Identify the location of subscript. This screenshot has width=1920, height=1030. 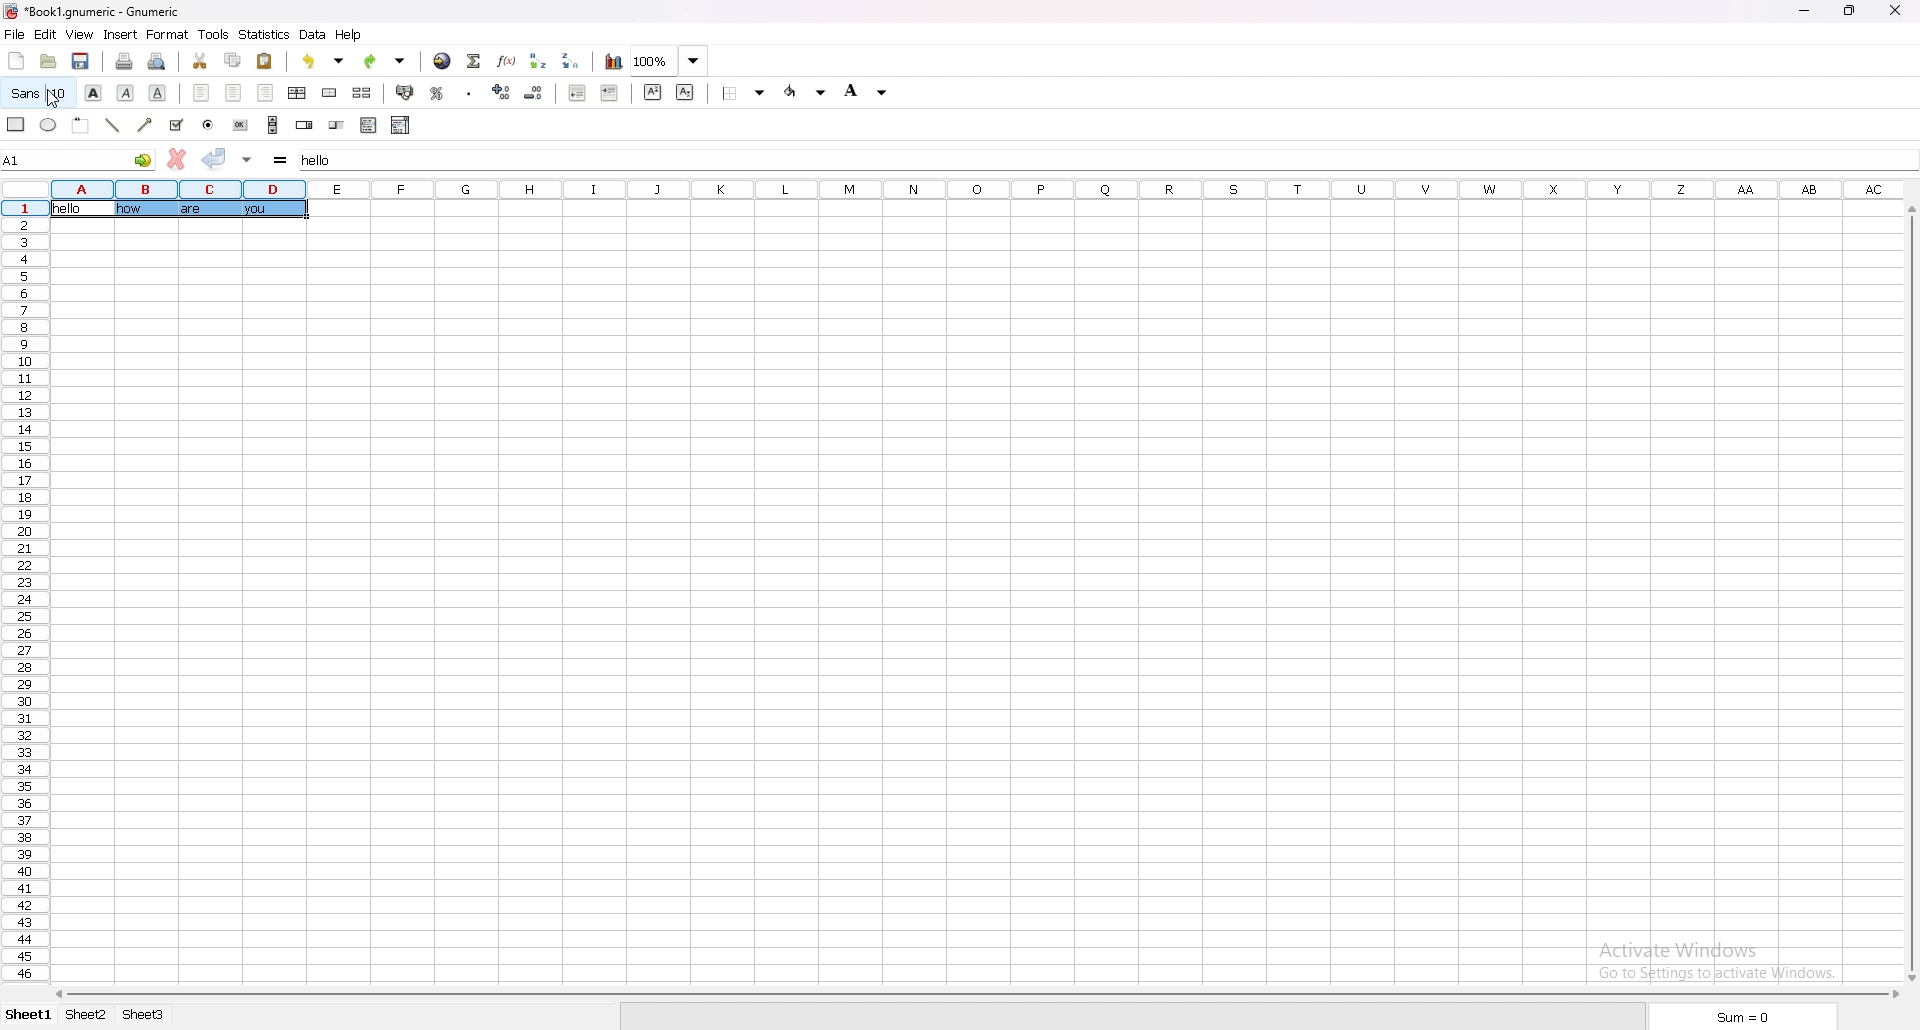
(685, 92).